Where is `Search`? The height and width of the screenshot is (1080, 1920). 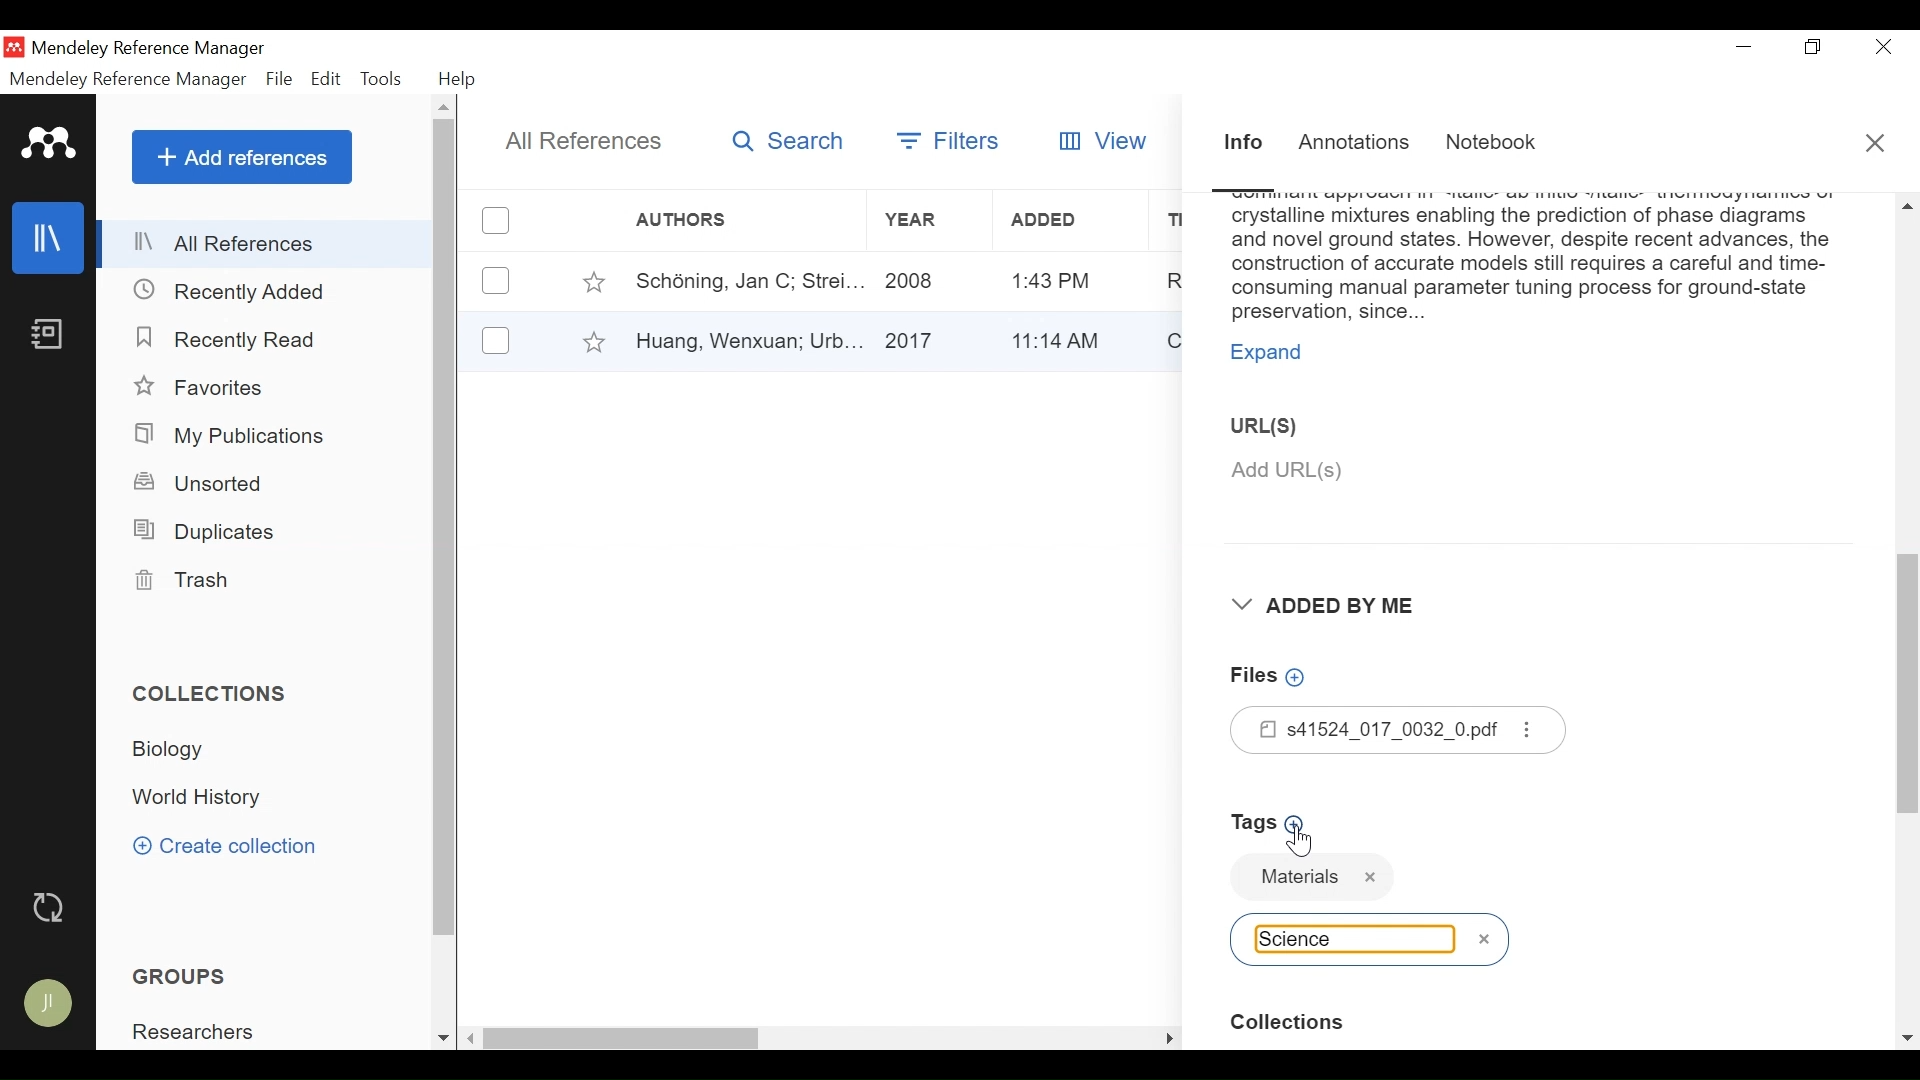
Search is located at coordinates (789, 141).